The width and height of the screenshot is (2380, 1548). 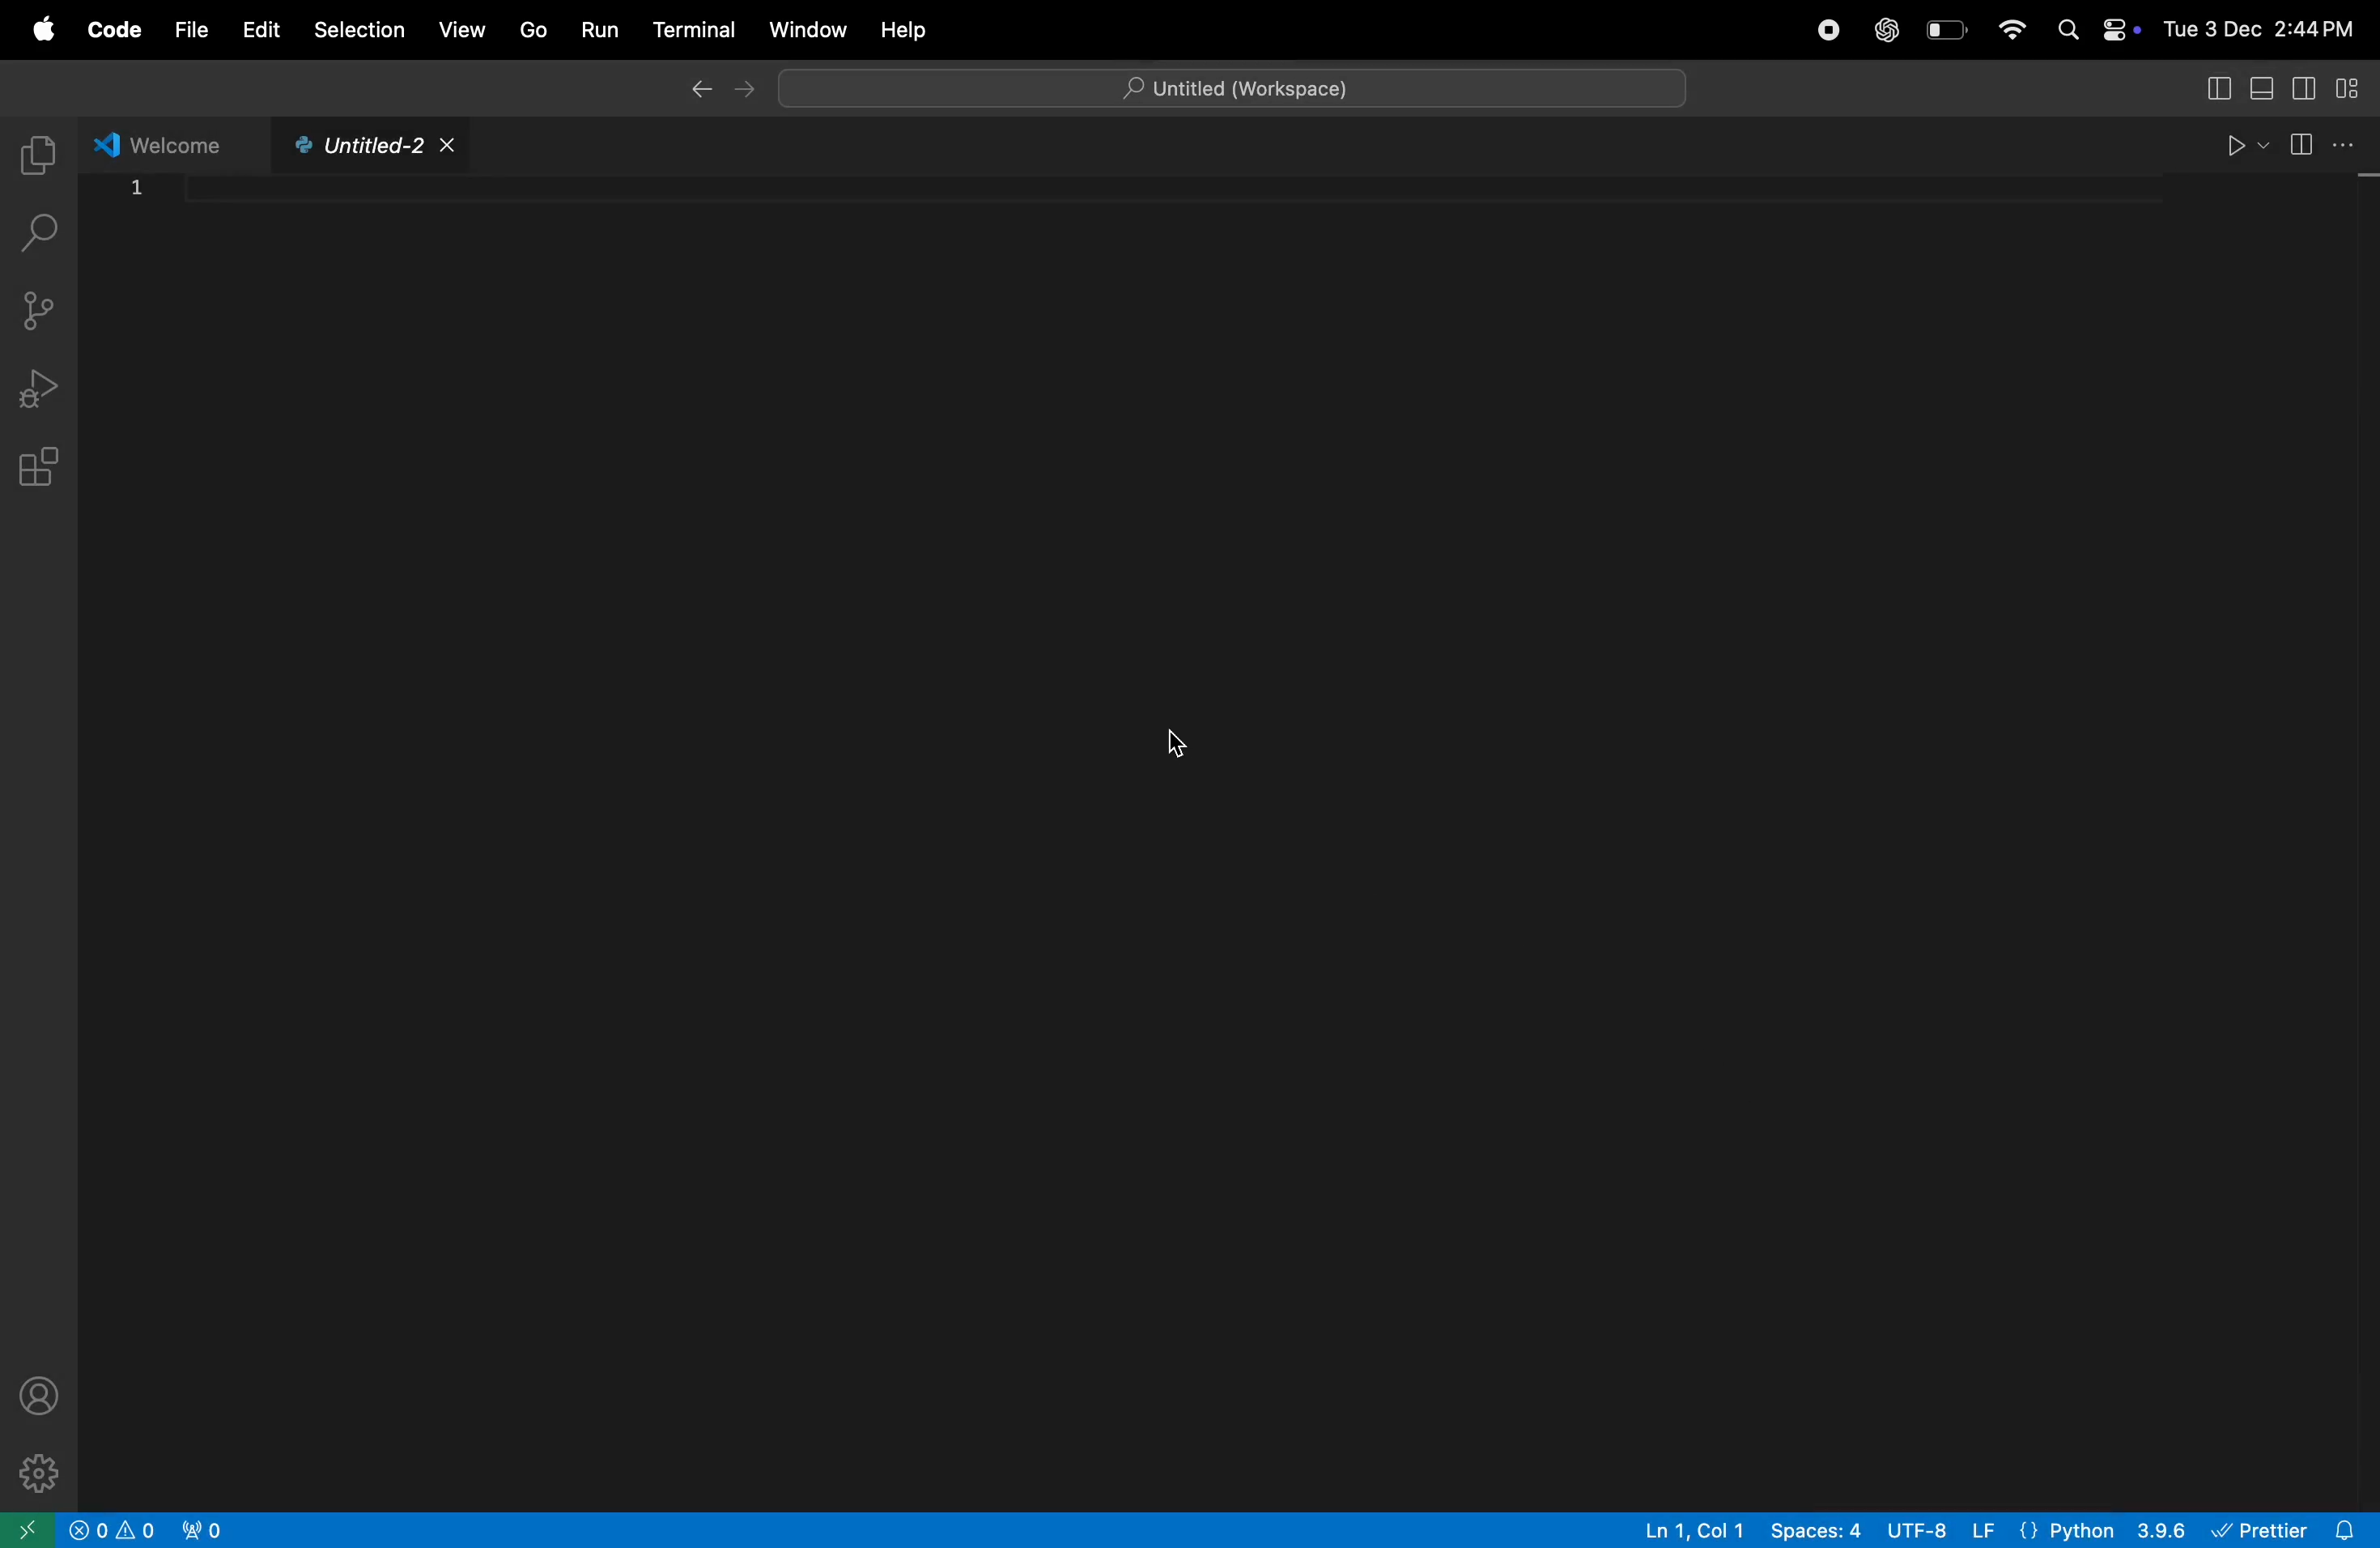 What do you see at coordinates (2217, 87) in the screenshot?
I see `toggle primary side bar` at bounding box center [2217, 87].